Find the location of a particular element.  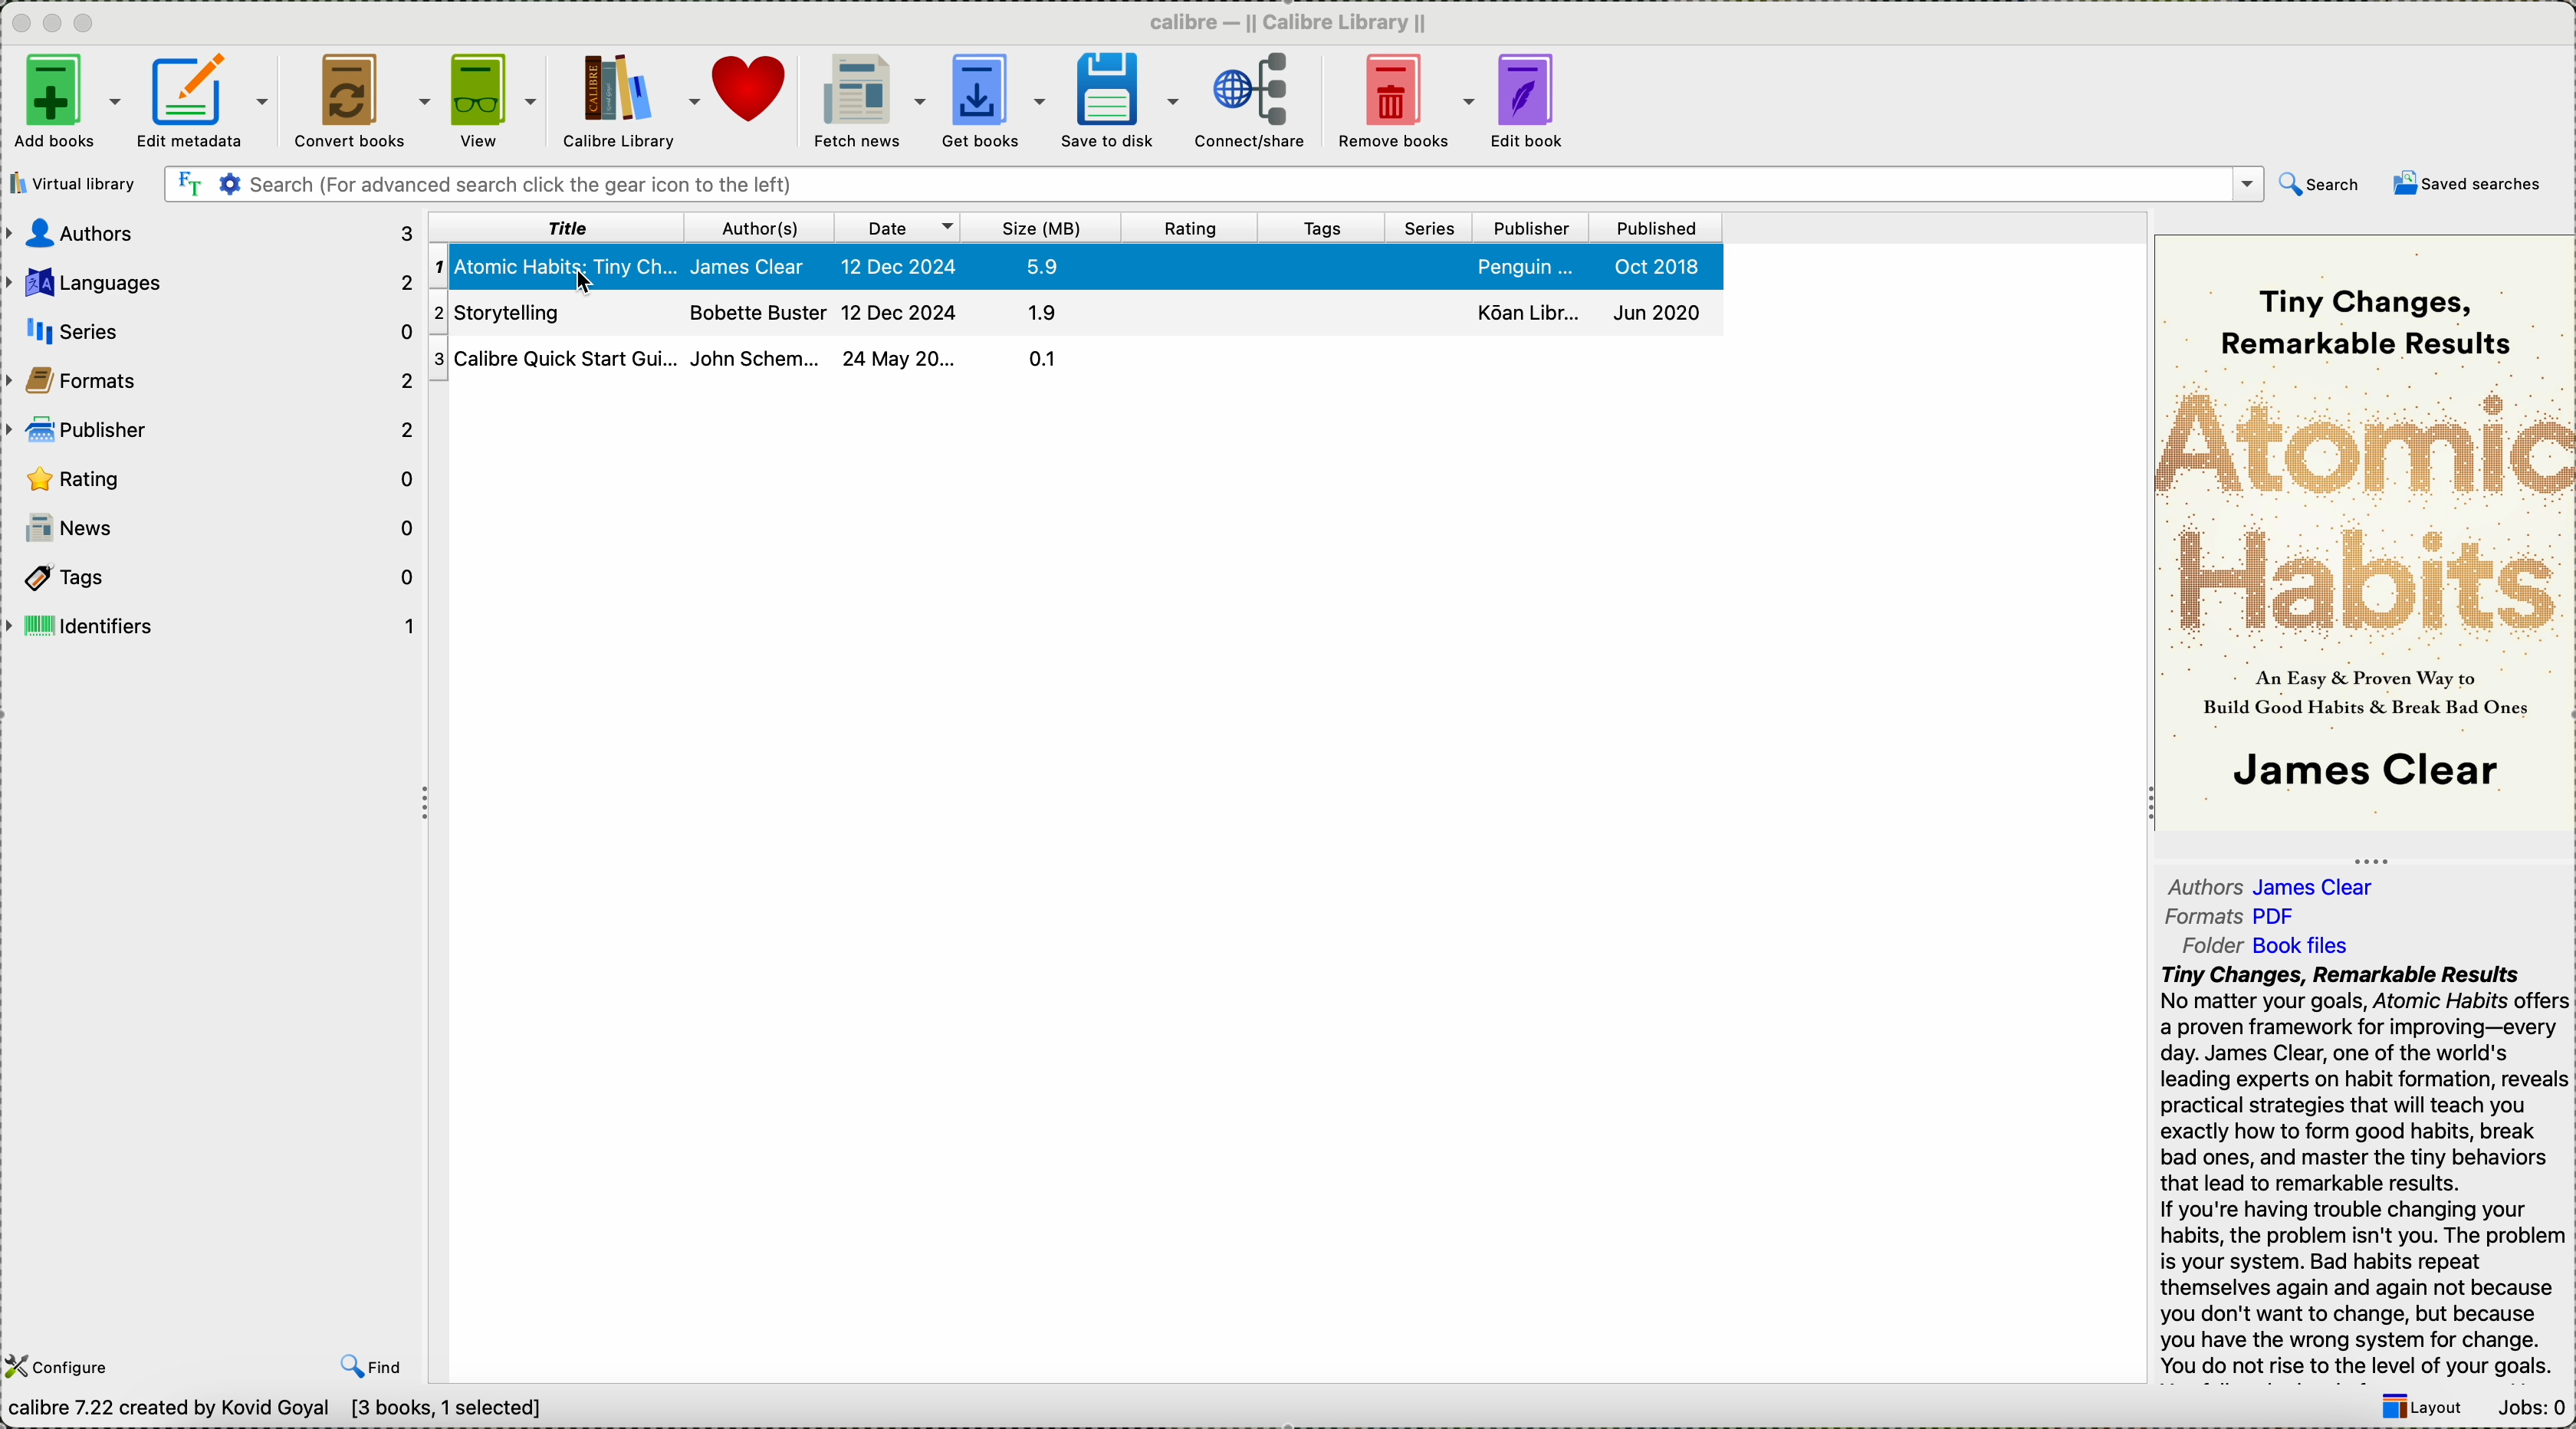

saved searches is located at coordinates (2468, 183).